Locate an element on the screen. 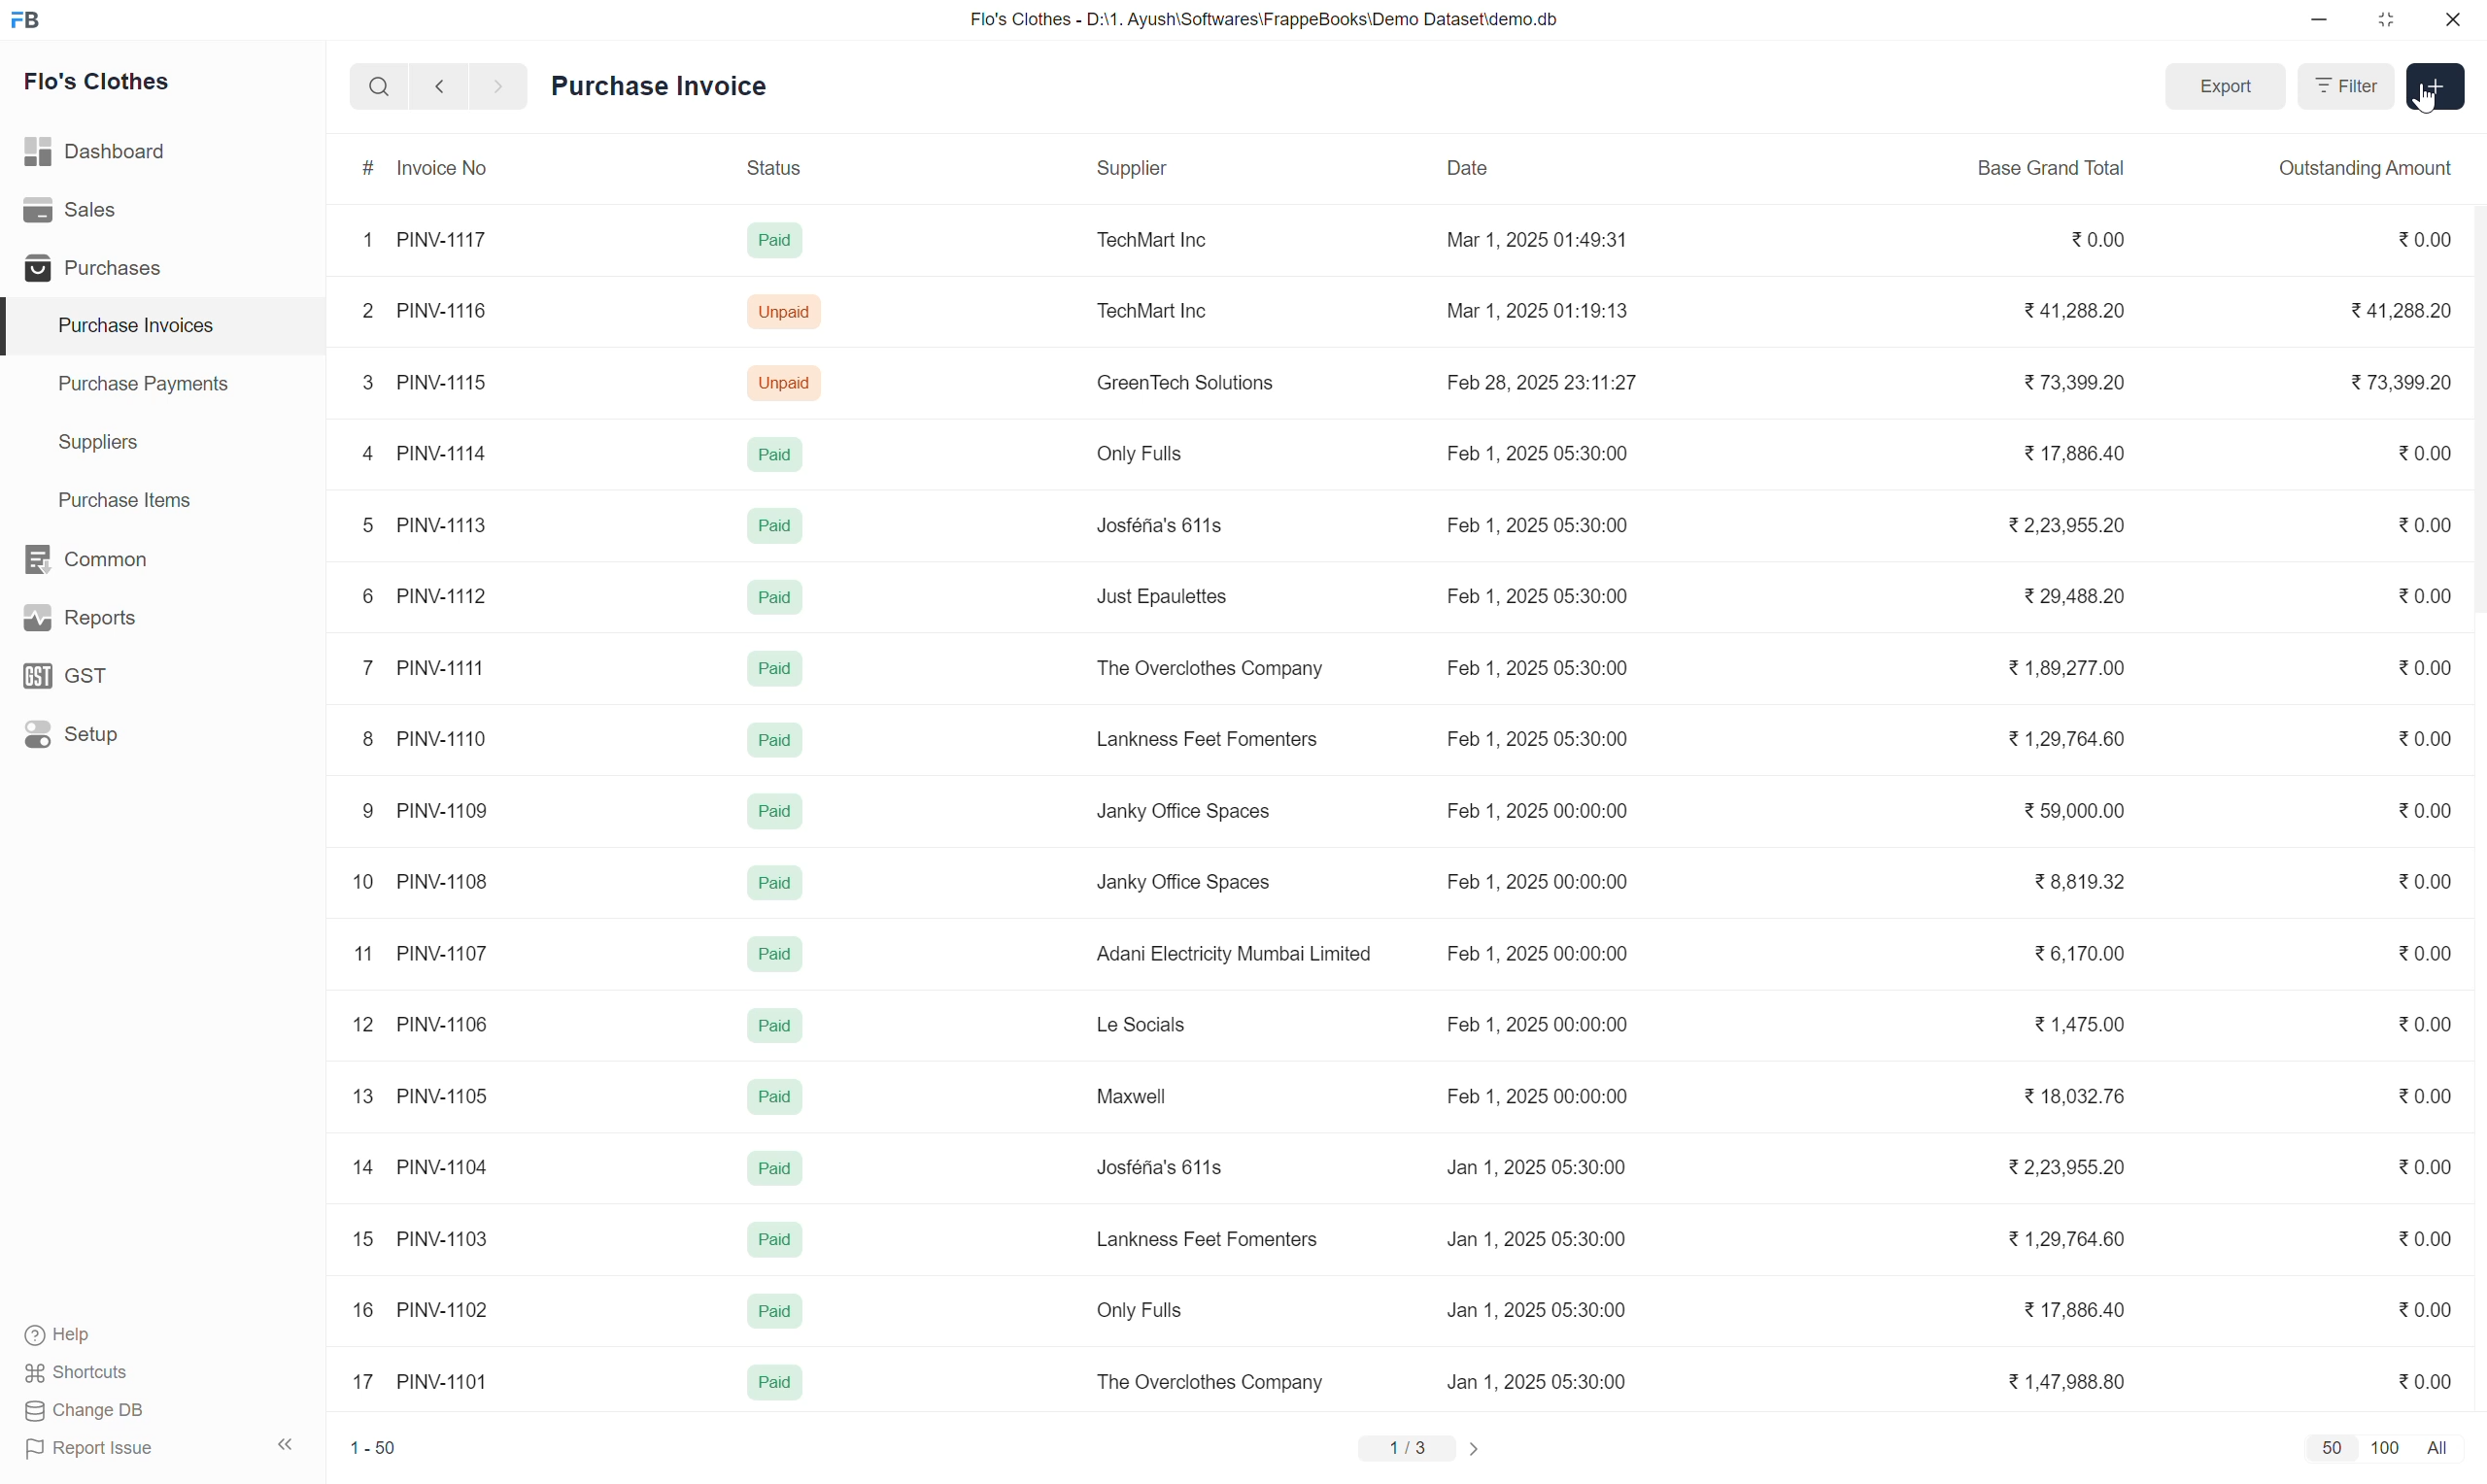 This screenshot has width=2487, height=1484. next is located at coordinates (501, 86).